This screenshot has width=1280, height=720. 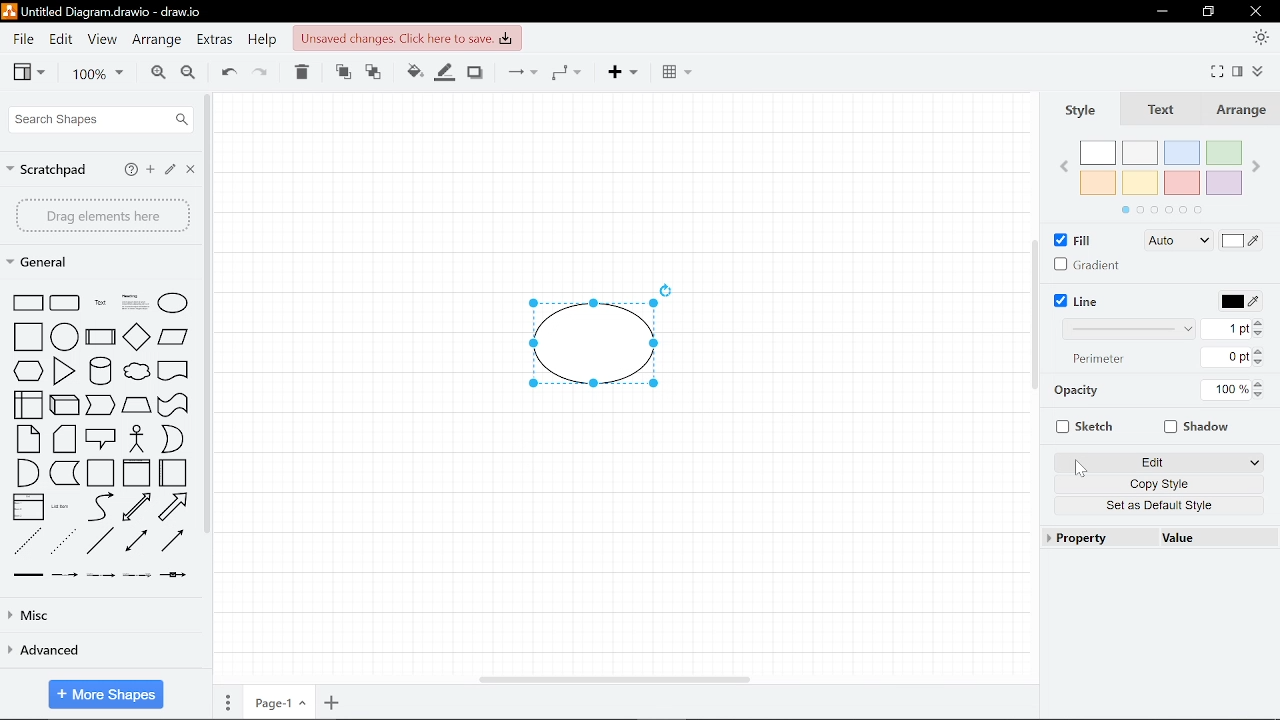 What do you see at coordinates (65, 336) in the screenshot?
I see `circle` at bounding box center [65, 336].